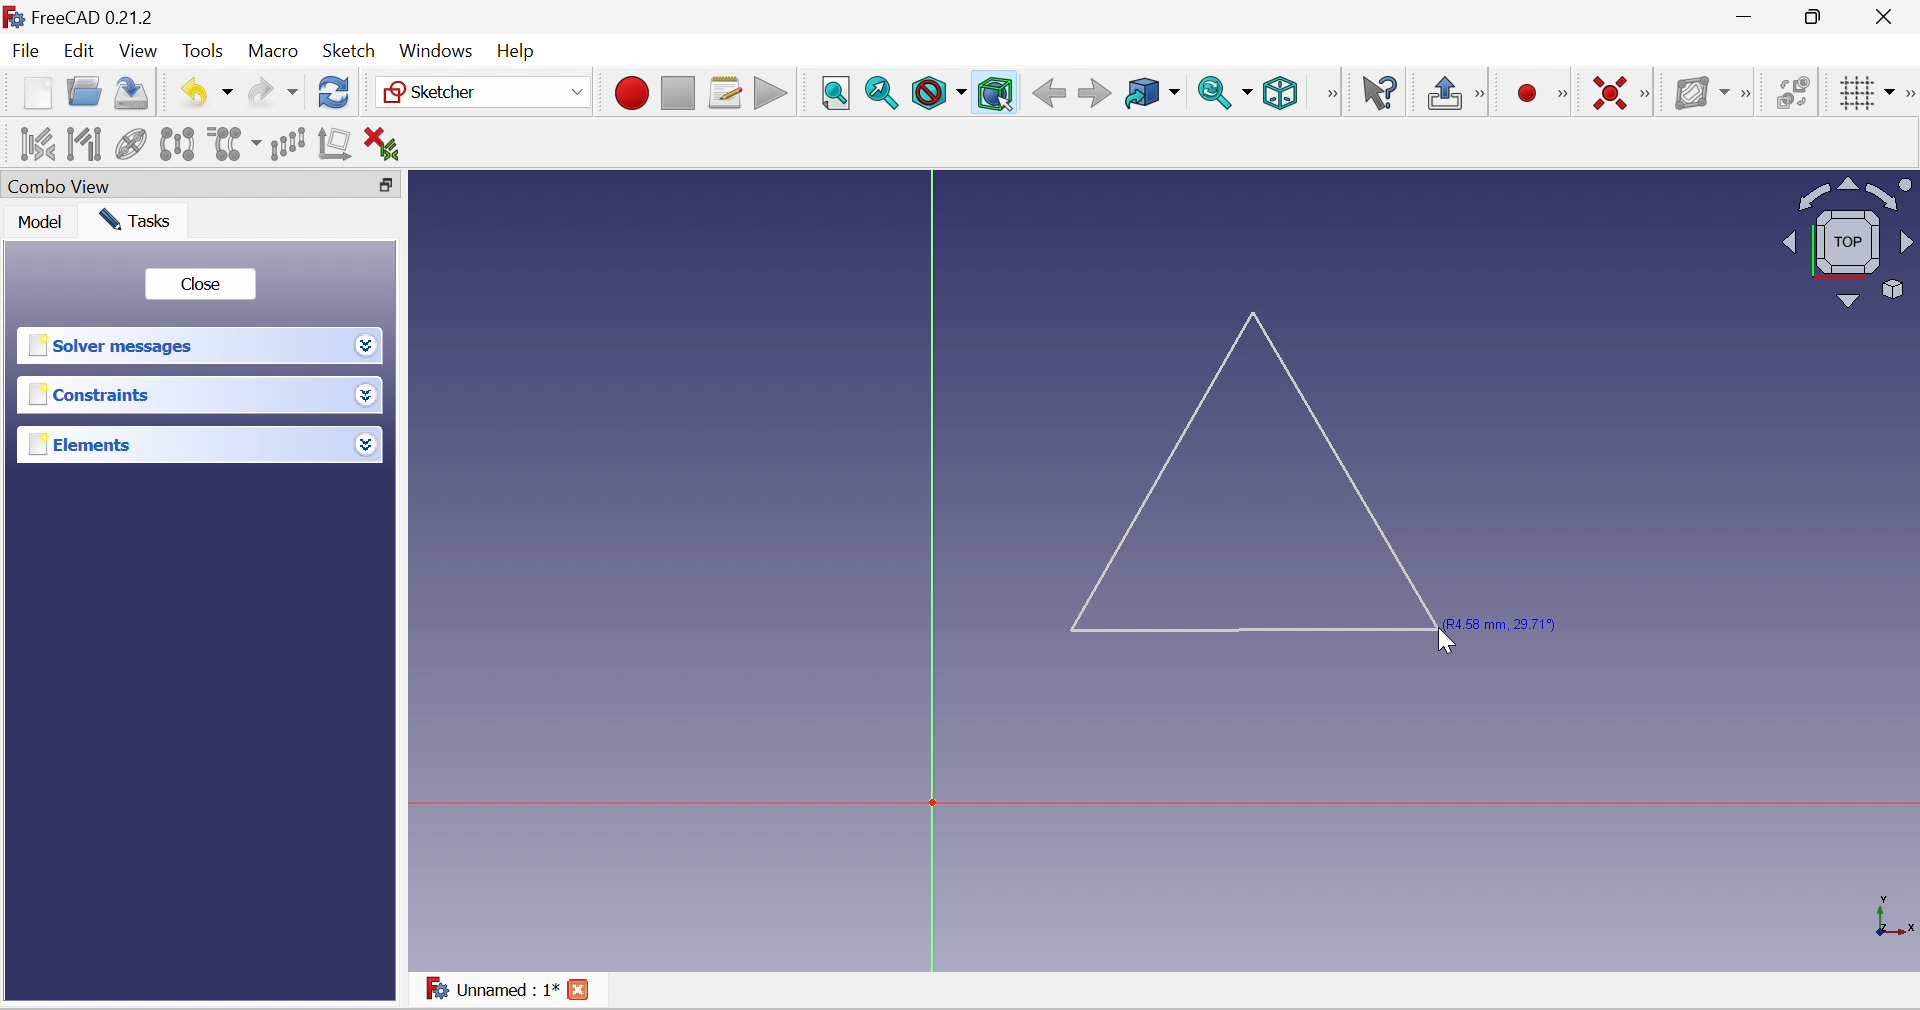 The width and height of the screenshot is (1920, 1010). What do you see at coordinates (37, 144) in the screenshot?
I see `Select associated constraints` at bounding box center [37, 144].